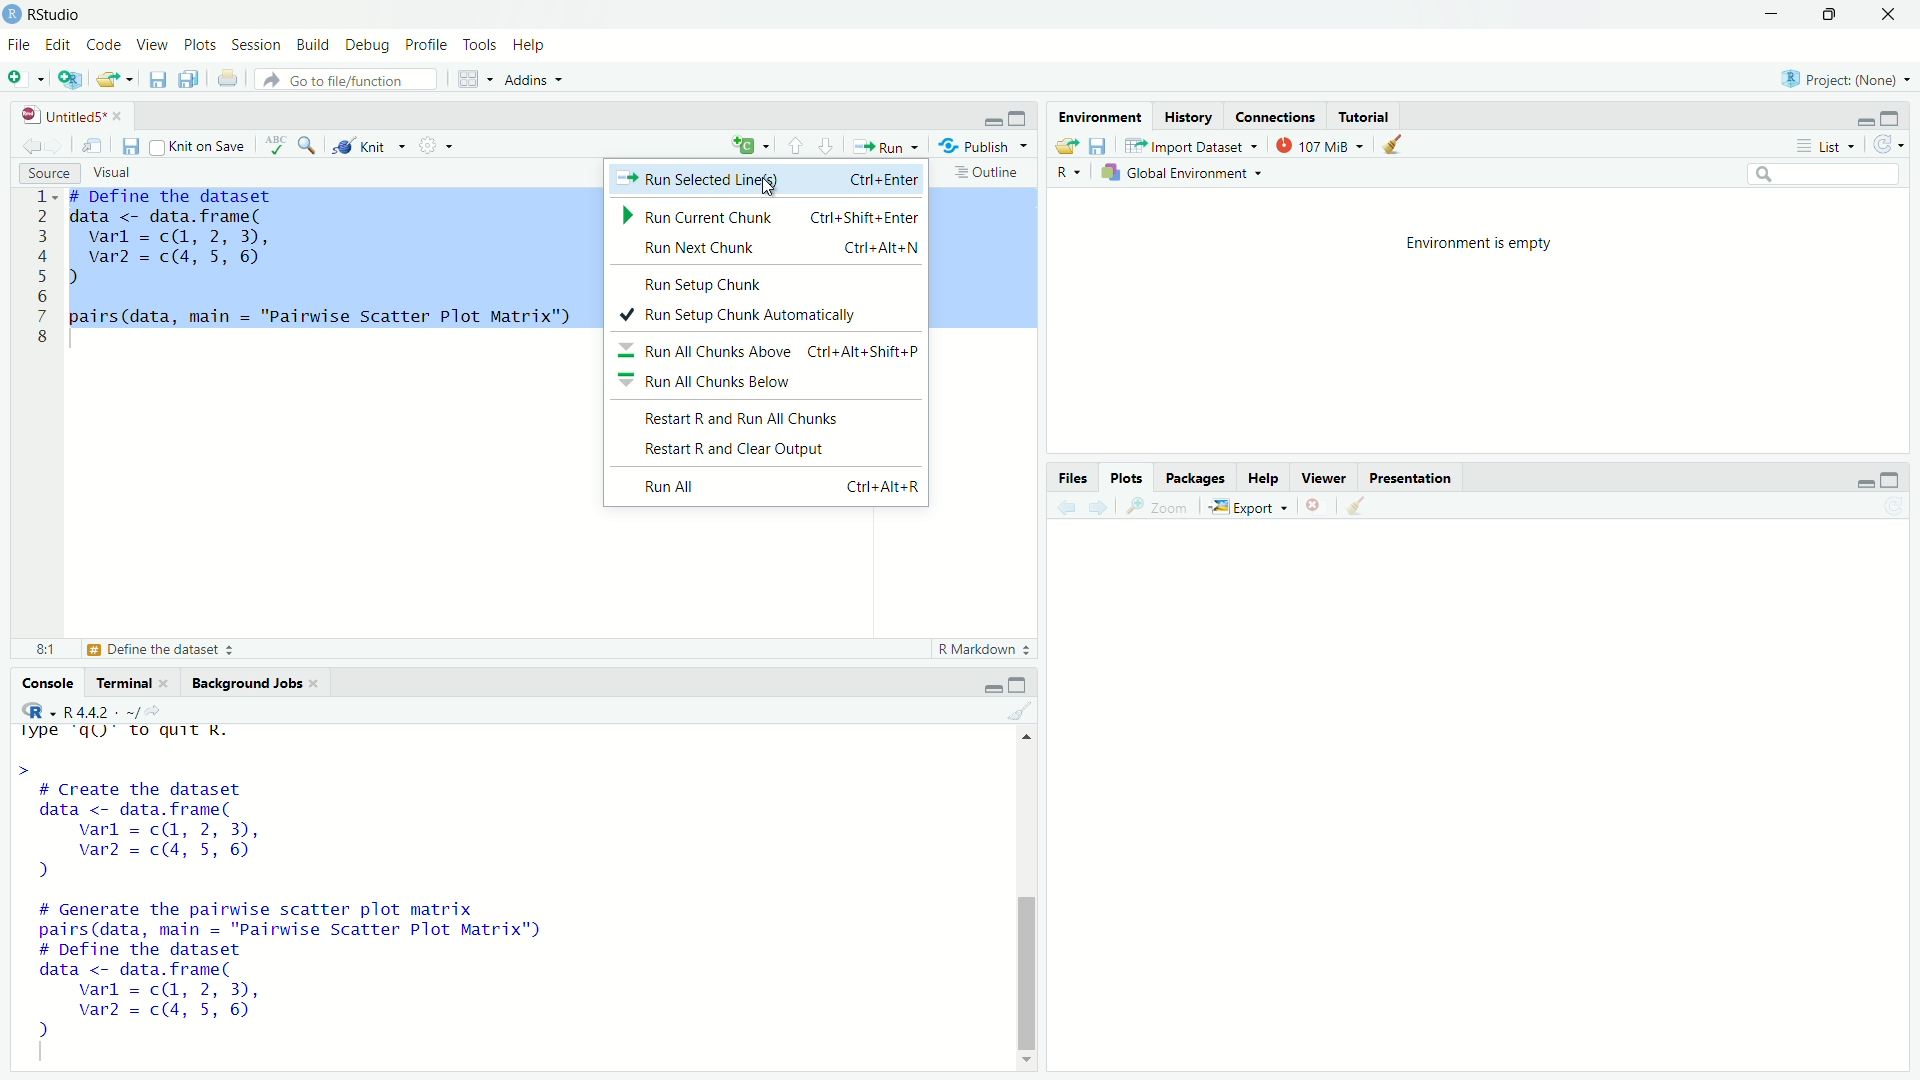 Image resolution: width=1920 pixels, height=1080 pixels. I want to click on Help, so click(528, 42).